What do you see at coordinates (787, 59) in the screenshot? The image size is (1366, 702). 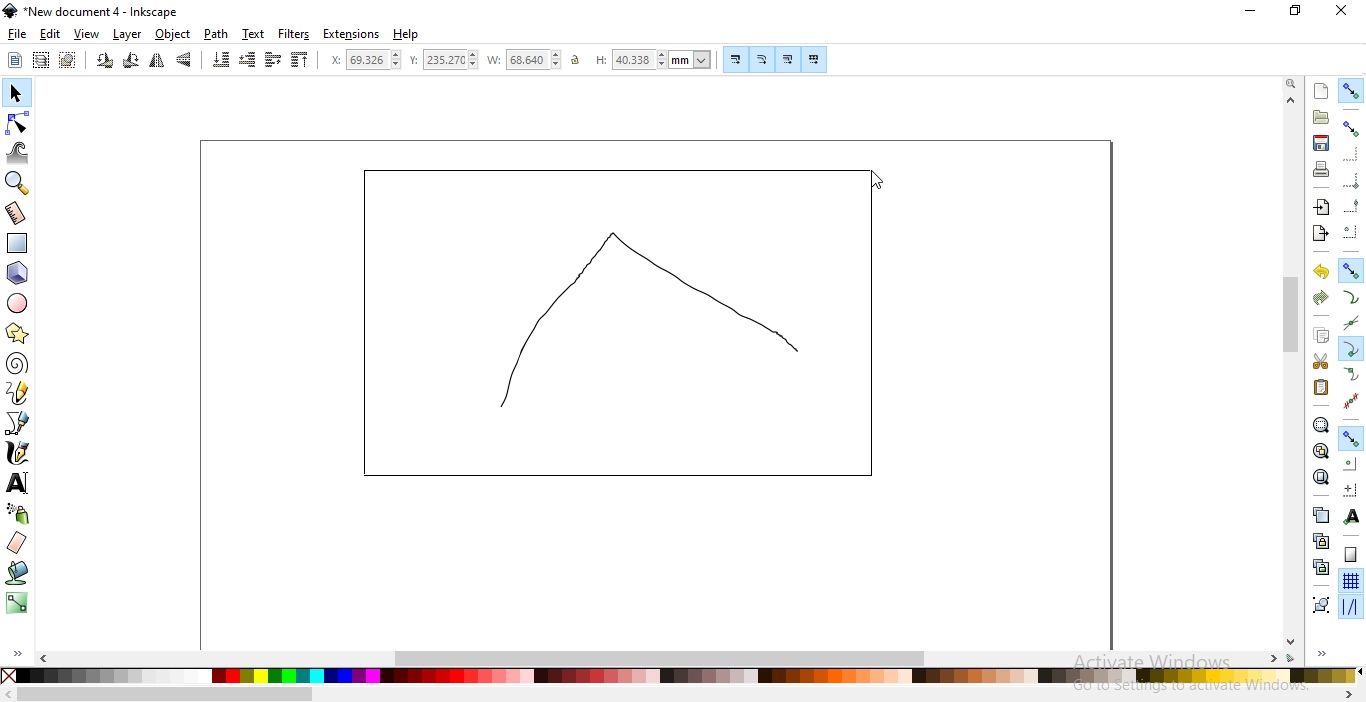 I see `` at bounding box center [787, 59].